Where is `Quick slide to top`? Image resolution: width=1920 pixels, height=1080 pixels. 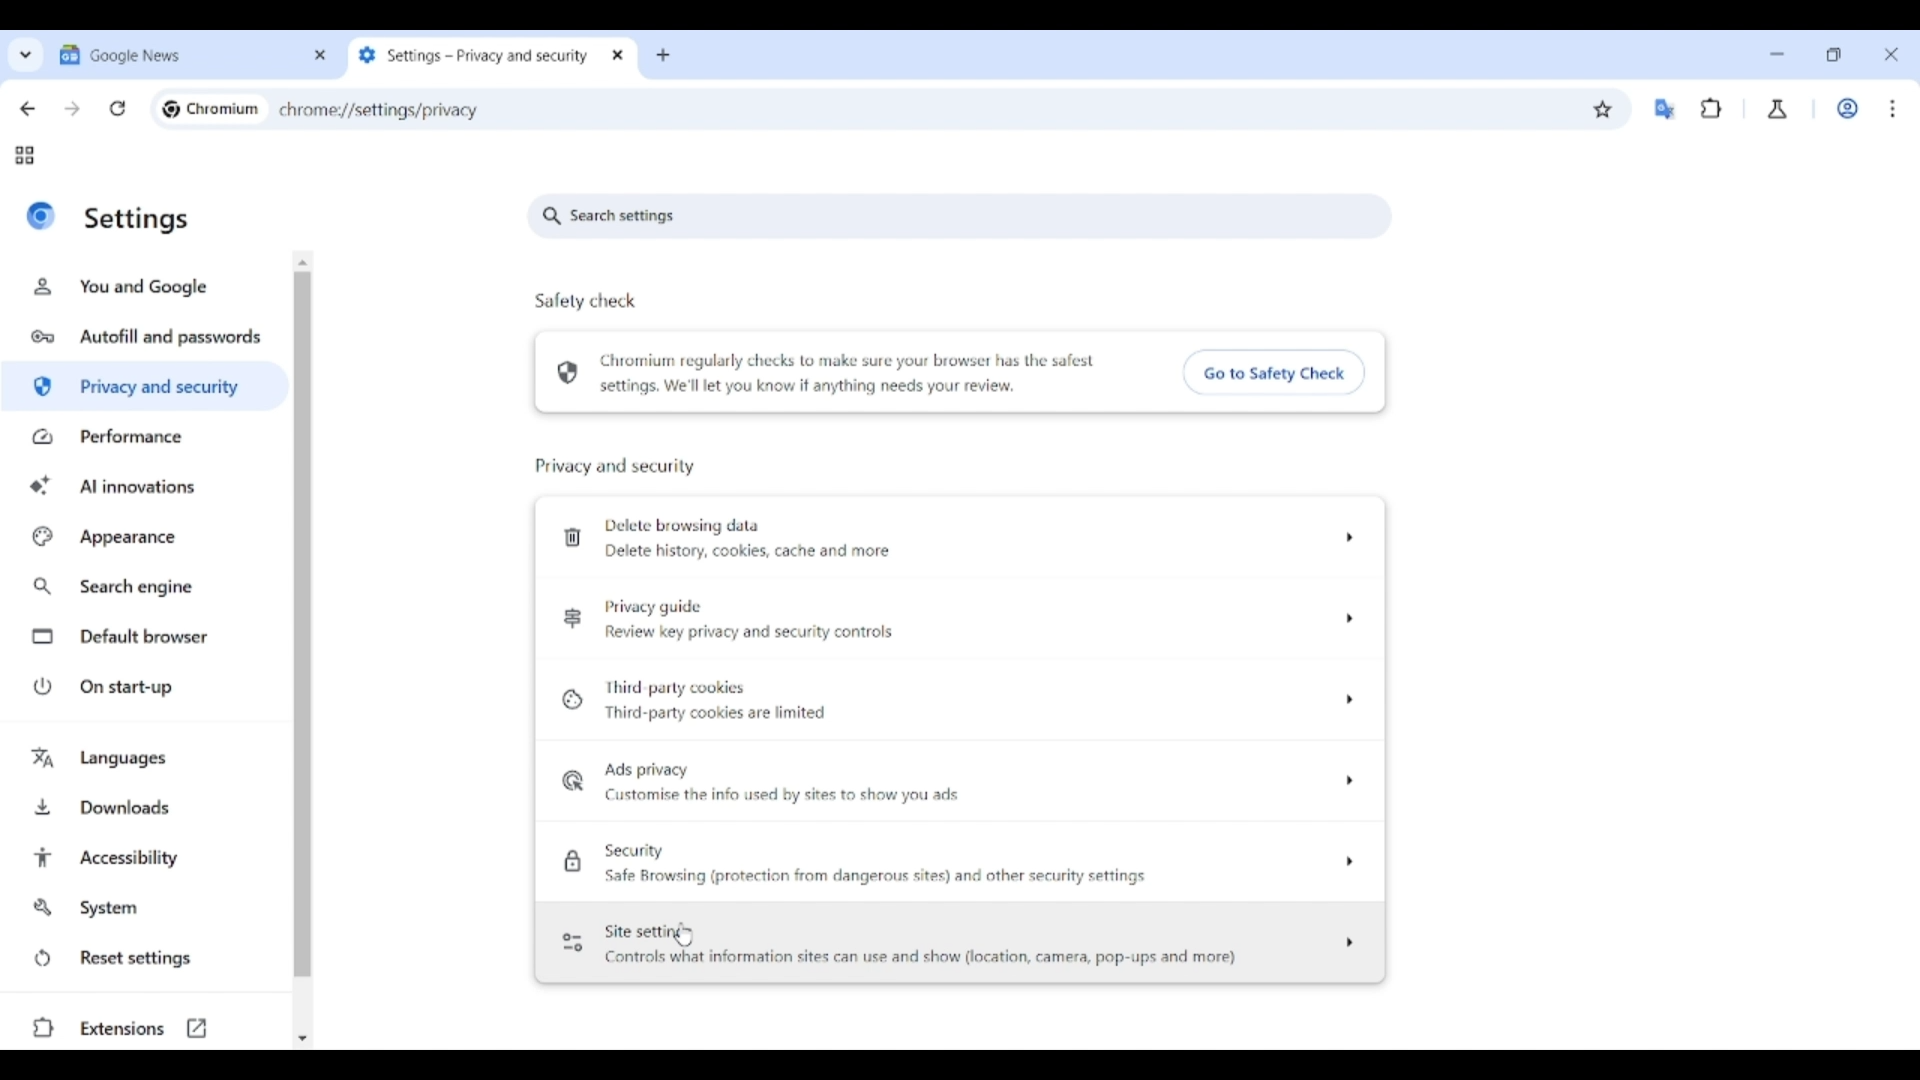
Quick slide to top is located at coordinates (303, 263).